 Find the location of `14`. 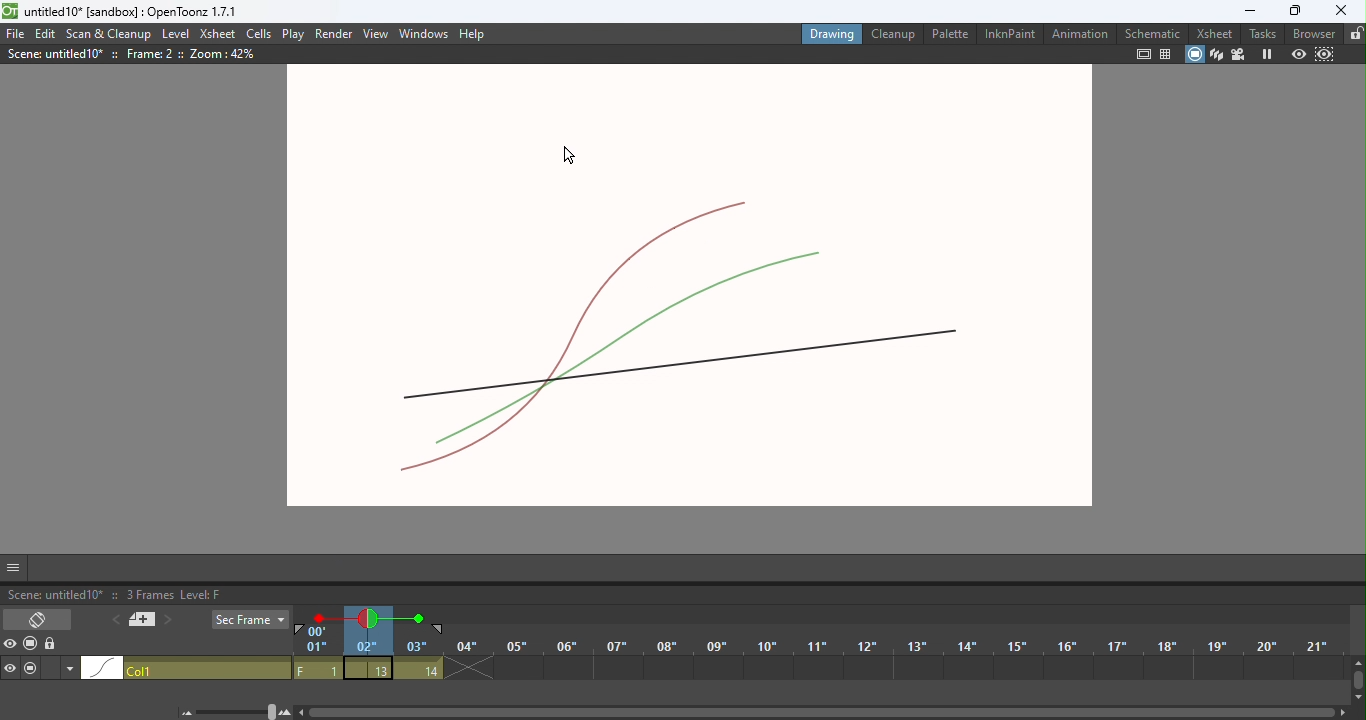

14 is located at coordinates (418, 669).